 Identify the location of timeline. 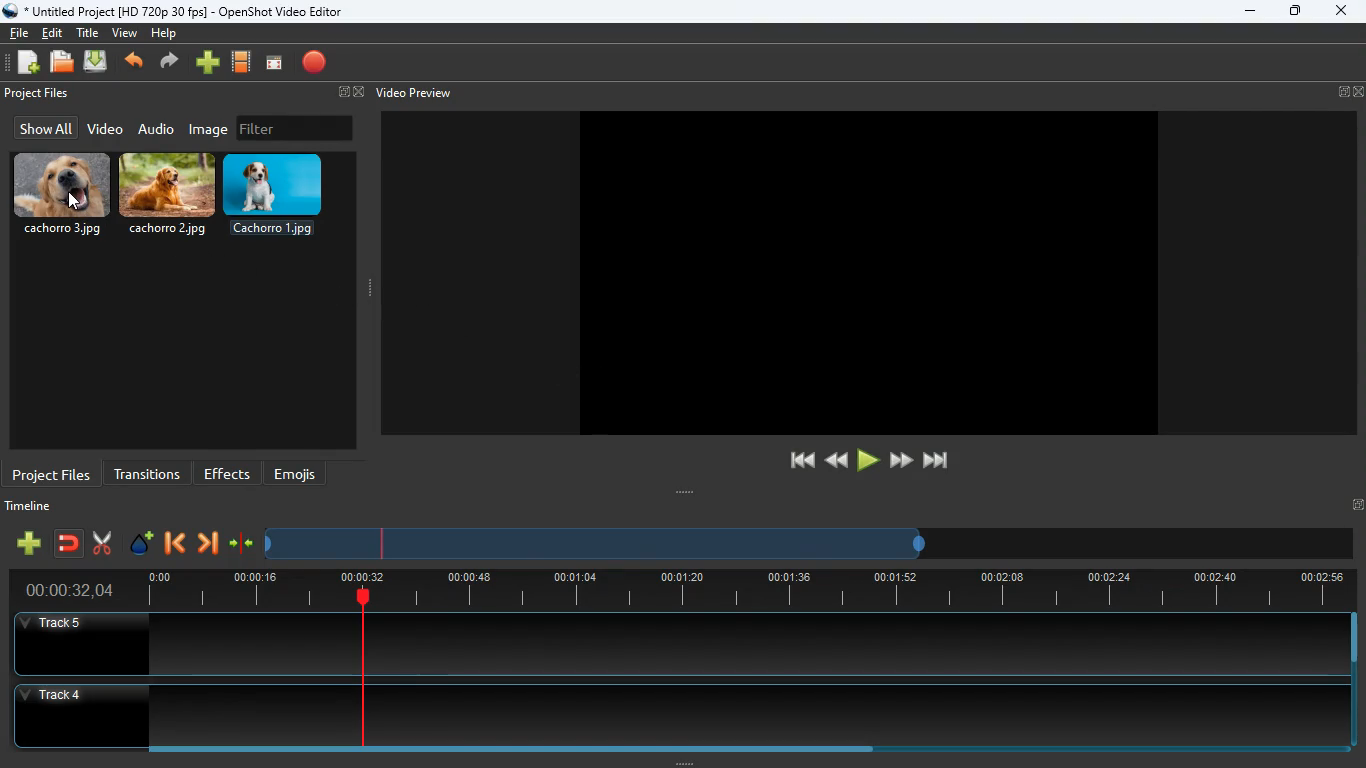
(598, 543).